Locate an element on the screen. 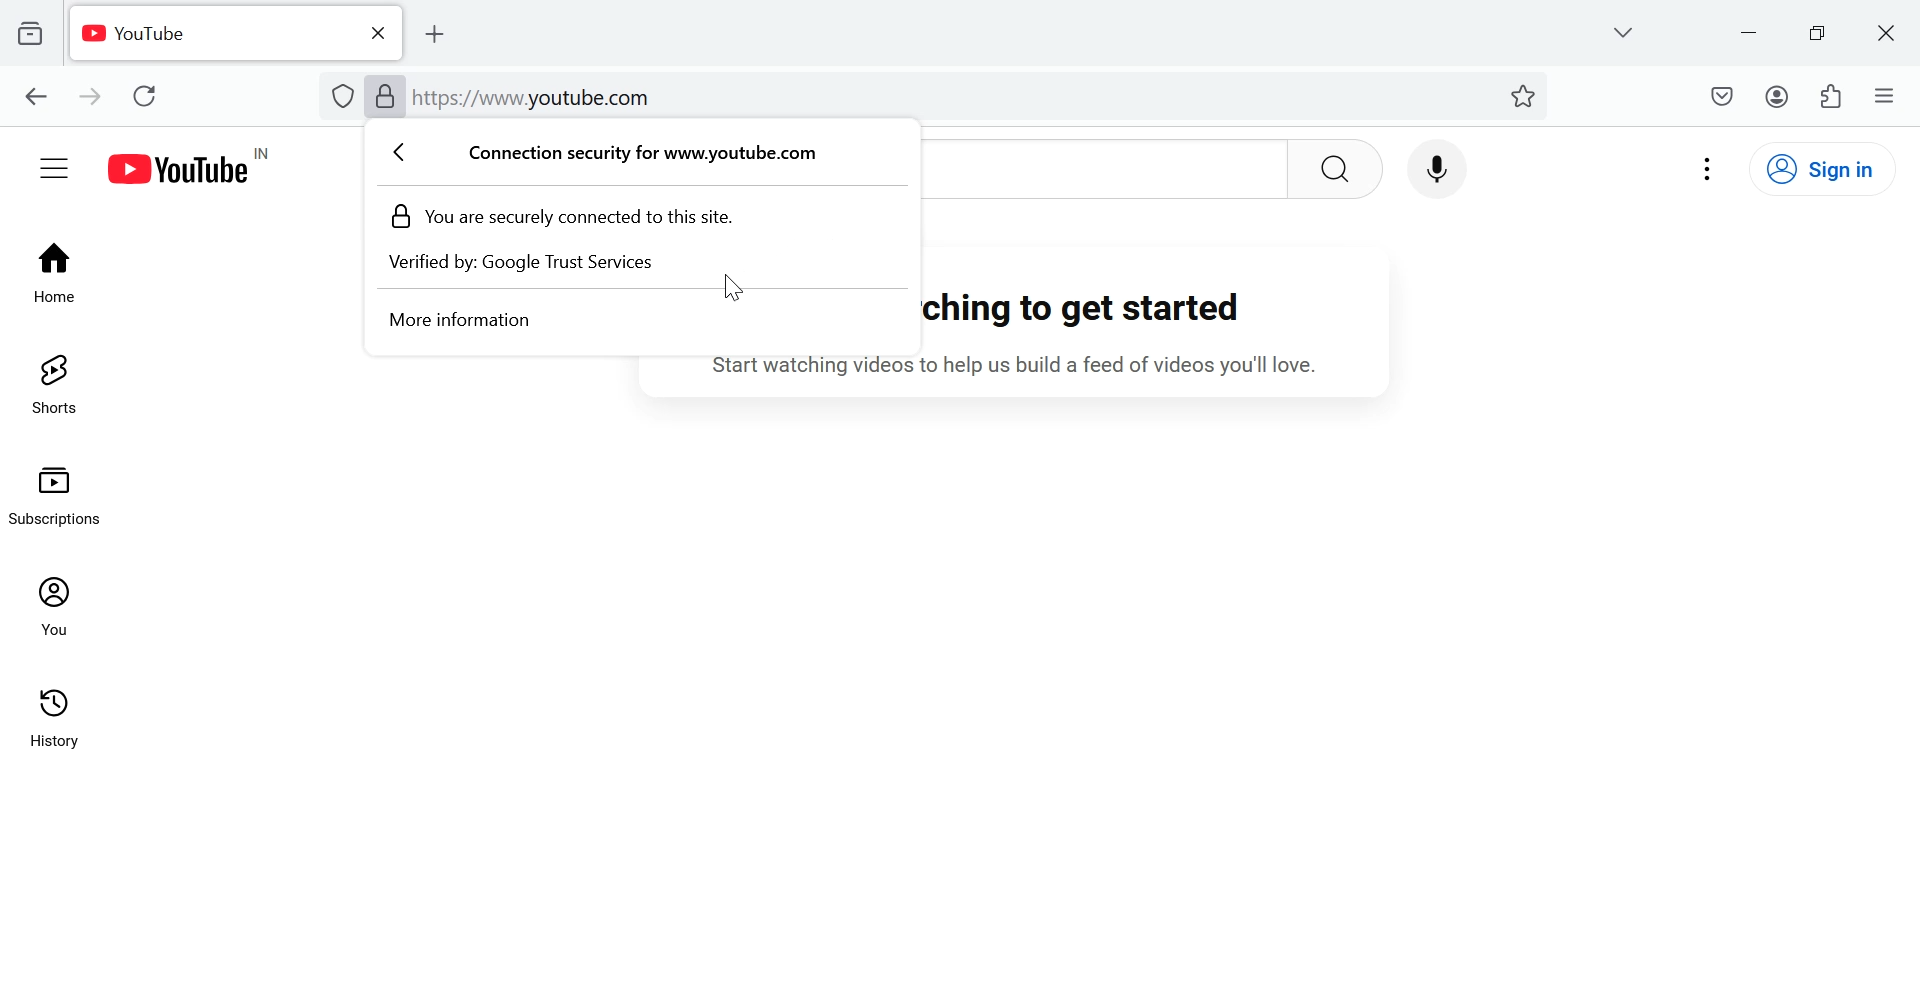 The image size is (1920, 1008). History is located at coordinates (57, 728).